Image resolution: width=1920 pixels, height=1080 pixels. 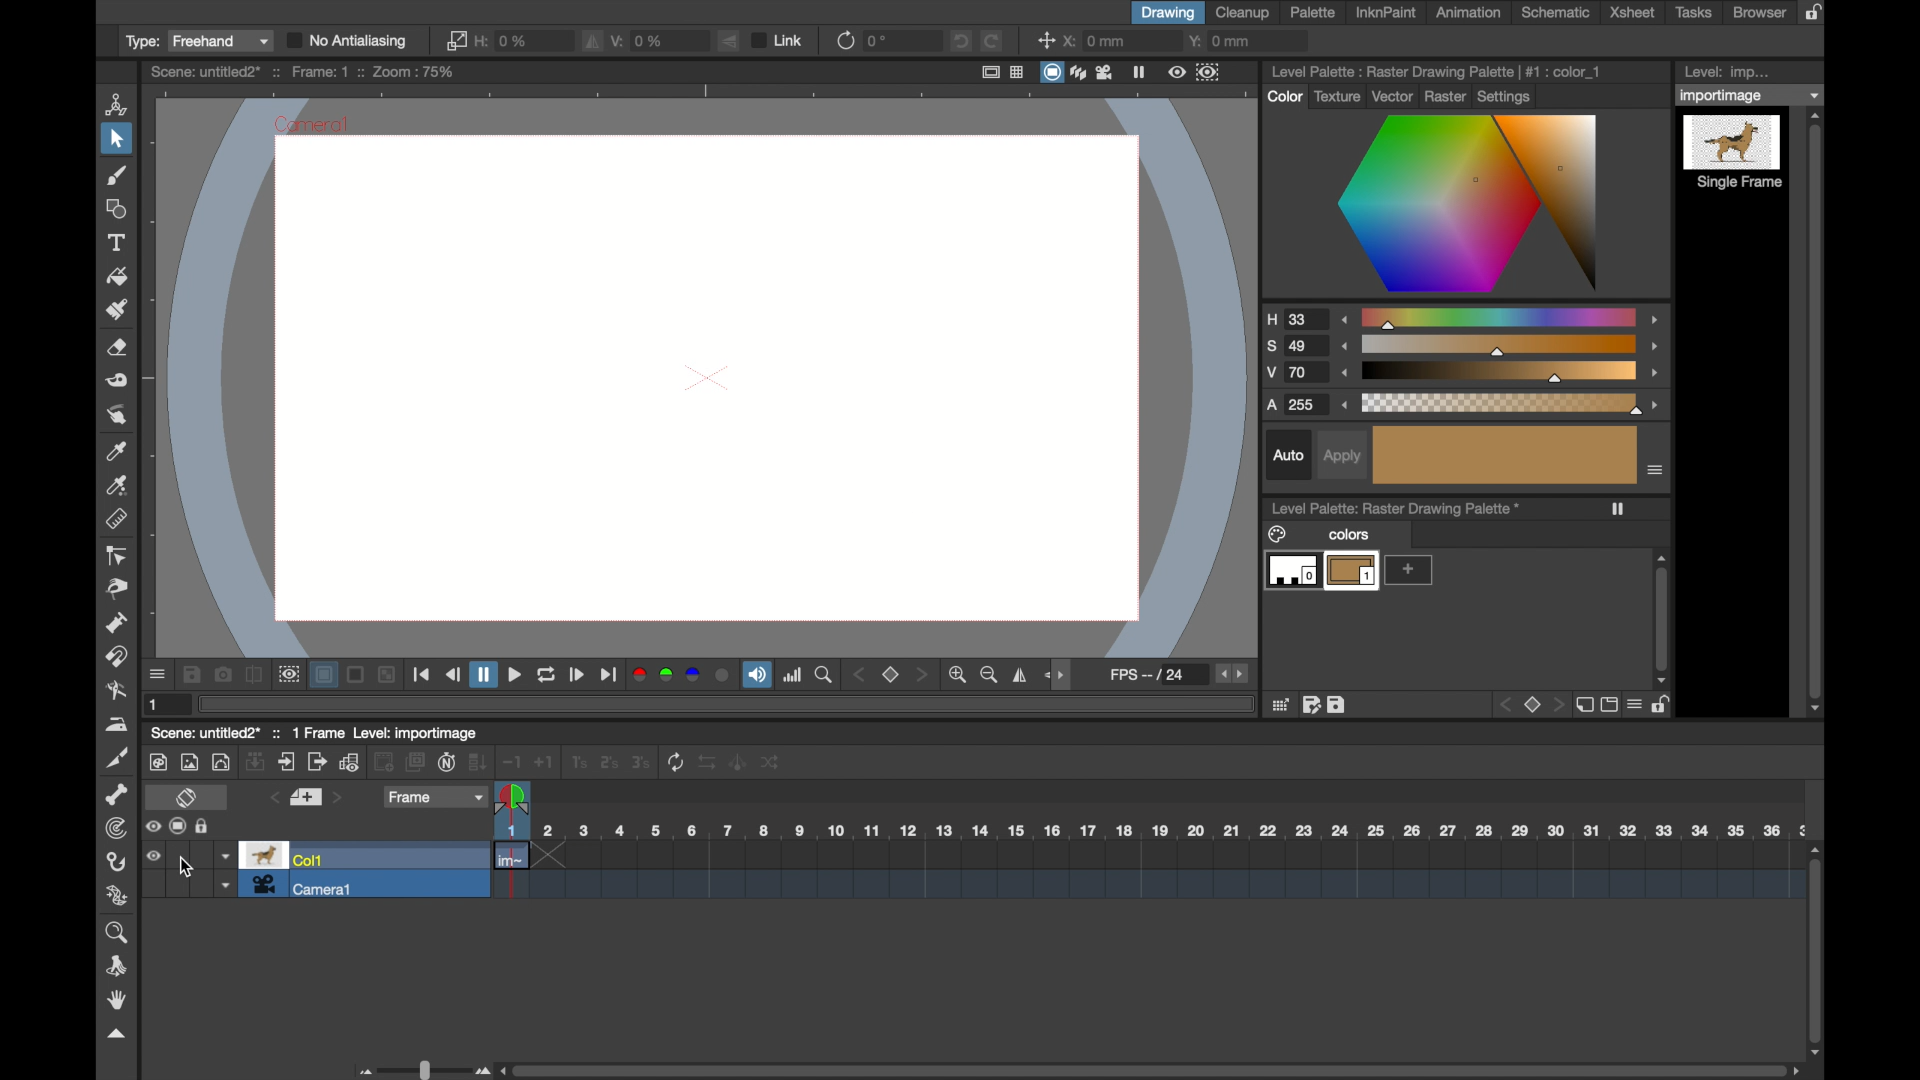 What do you see at coordinates (157, 675) in the screenshot?
I see ` more options` at bounding box center [157, 675].